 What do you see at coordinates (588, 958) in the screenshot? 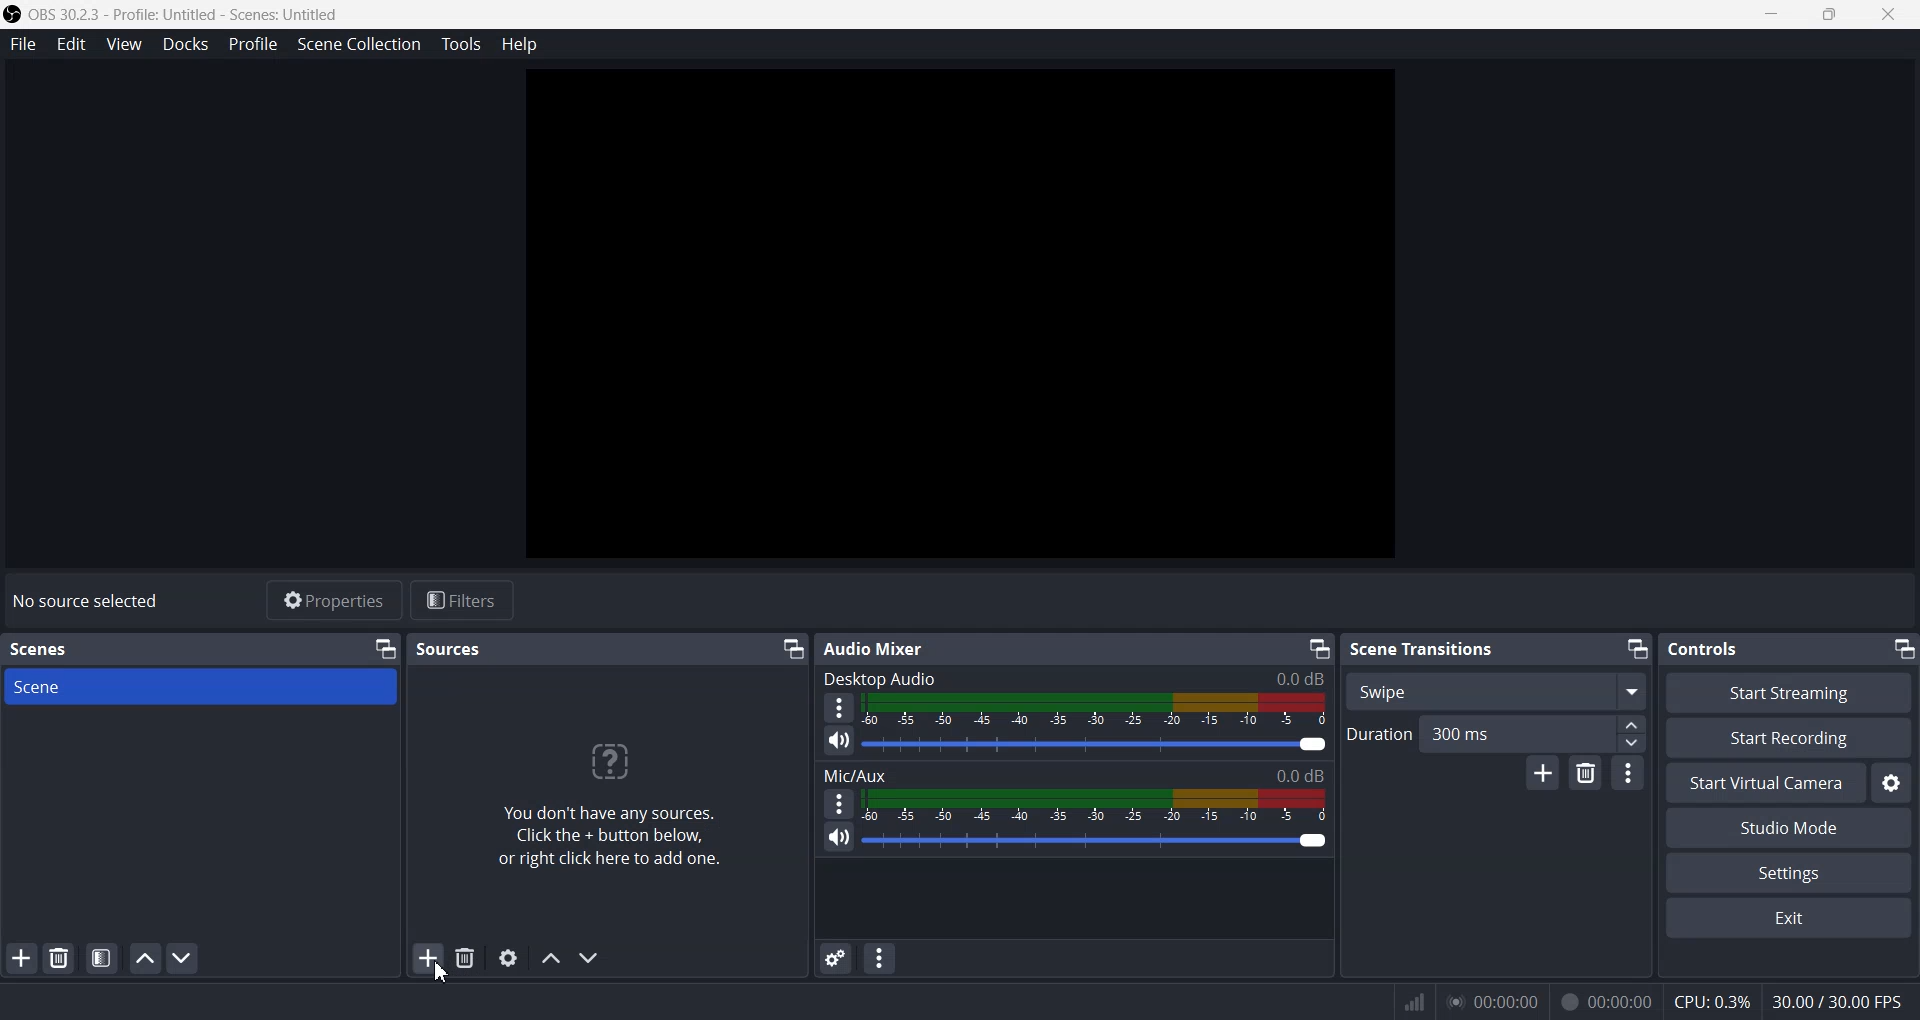
I see `Move source down` at bounding box center [588, 958].